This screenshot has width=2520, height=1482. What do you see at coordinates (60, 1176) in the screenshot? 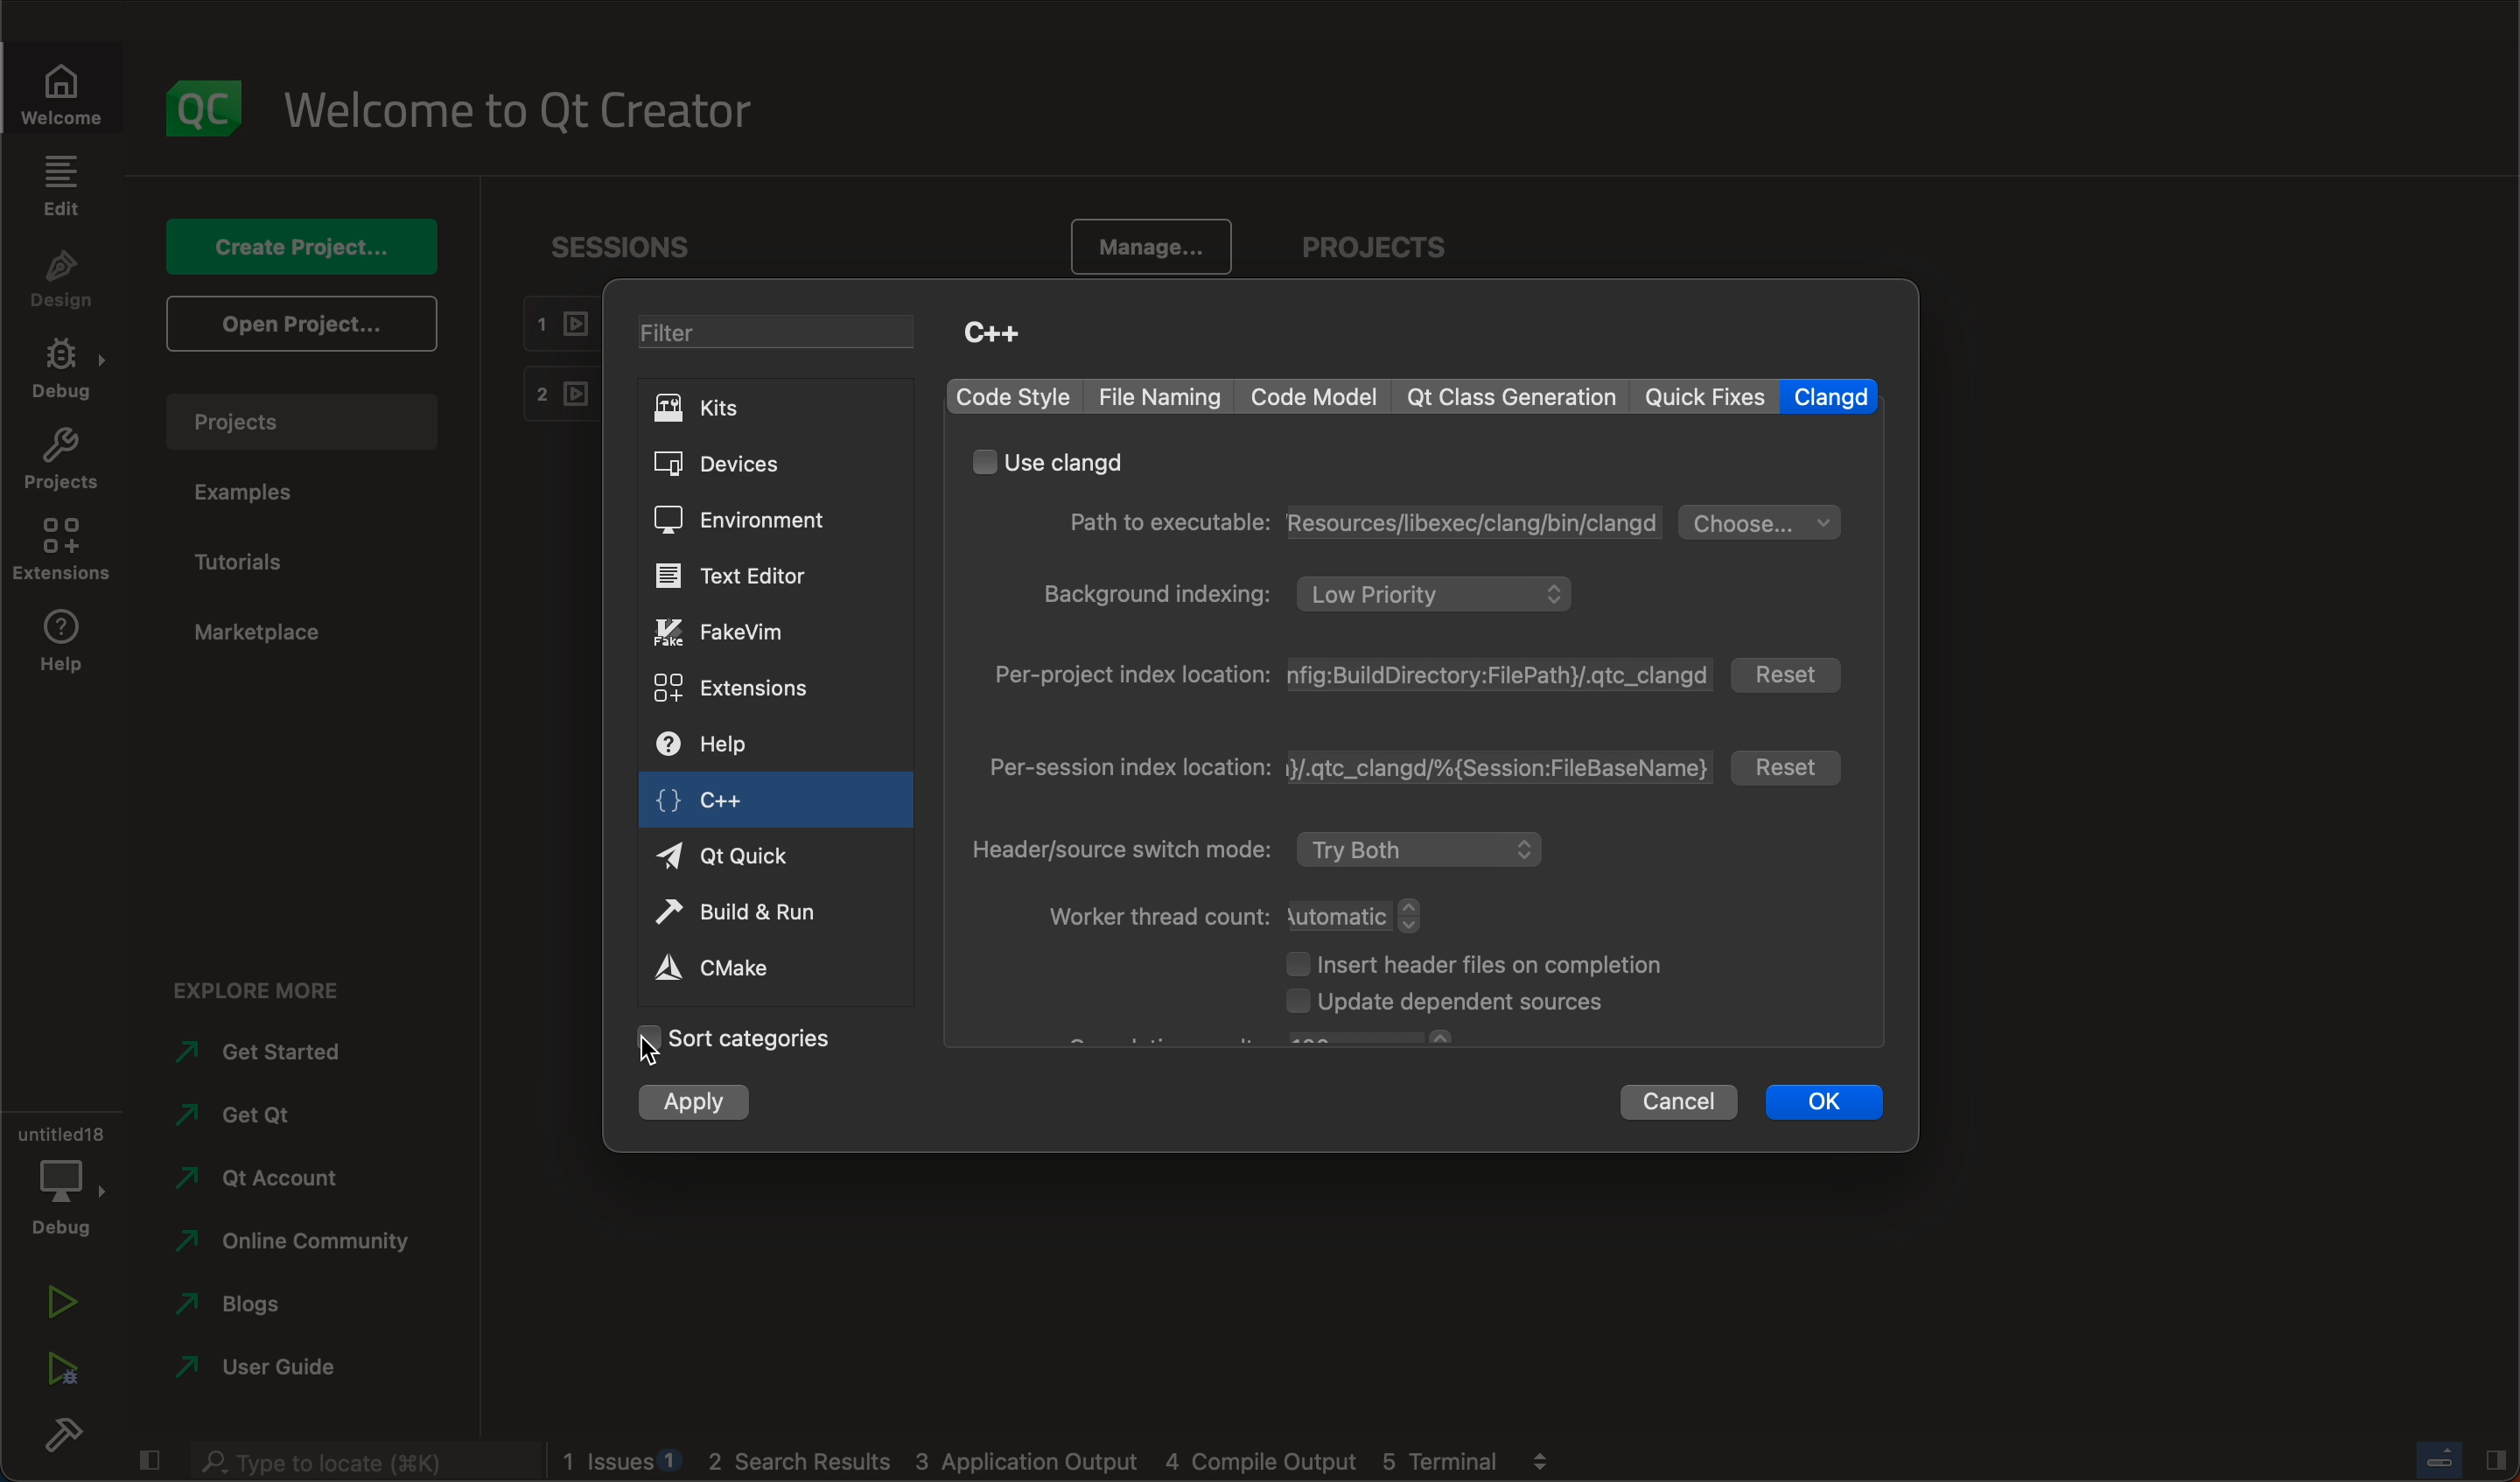
I see `debug` at bounding box center [60, 1176].